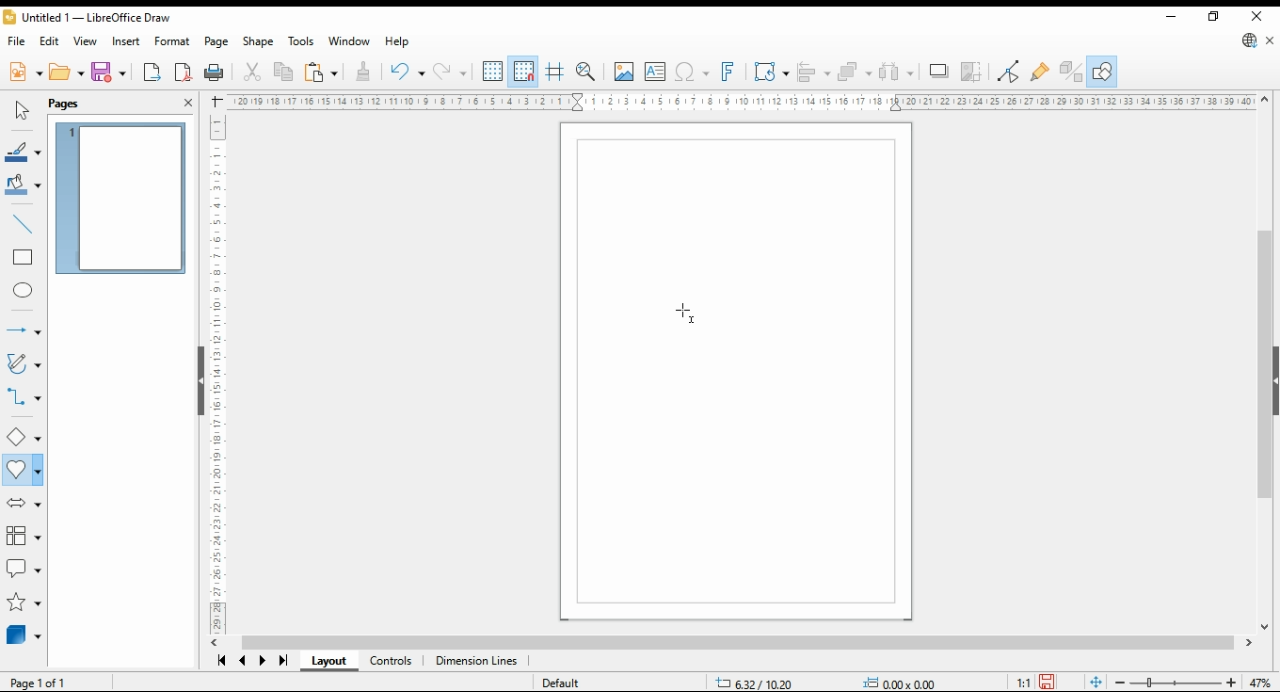 The height and width of the screenshot is (692, 1280). What do you see at coordinates (283, 73) in the screenshot?
I see `copy` at bounding box center [283, 73].